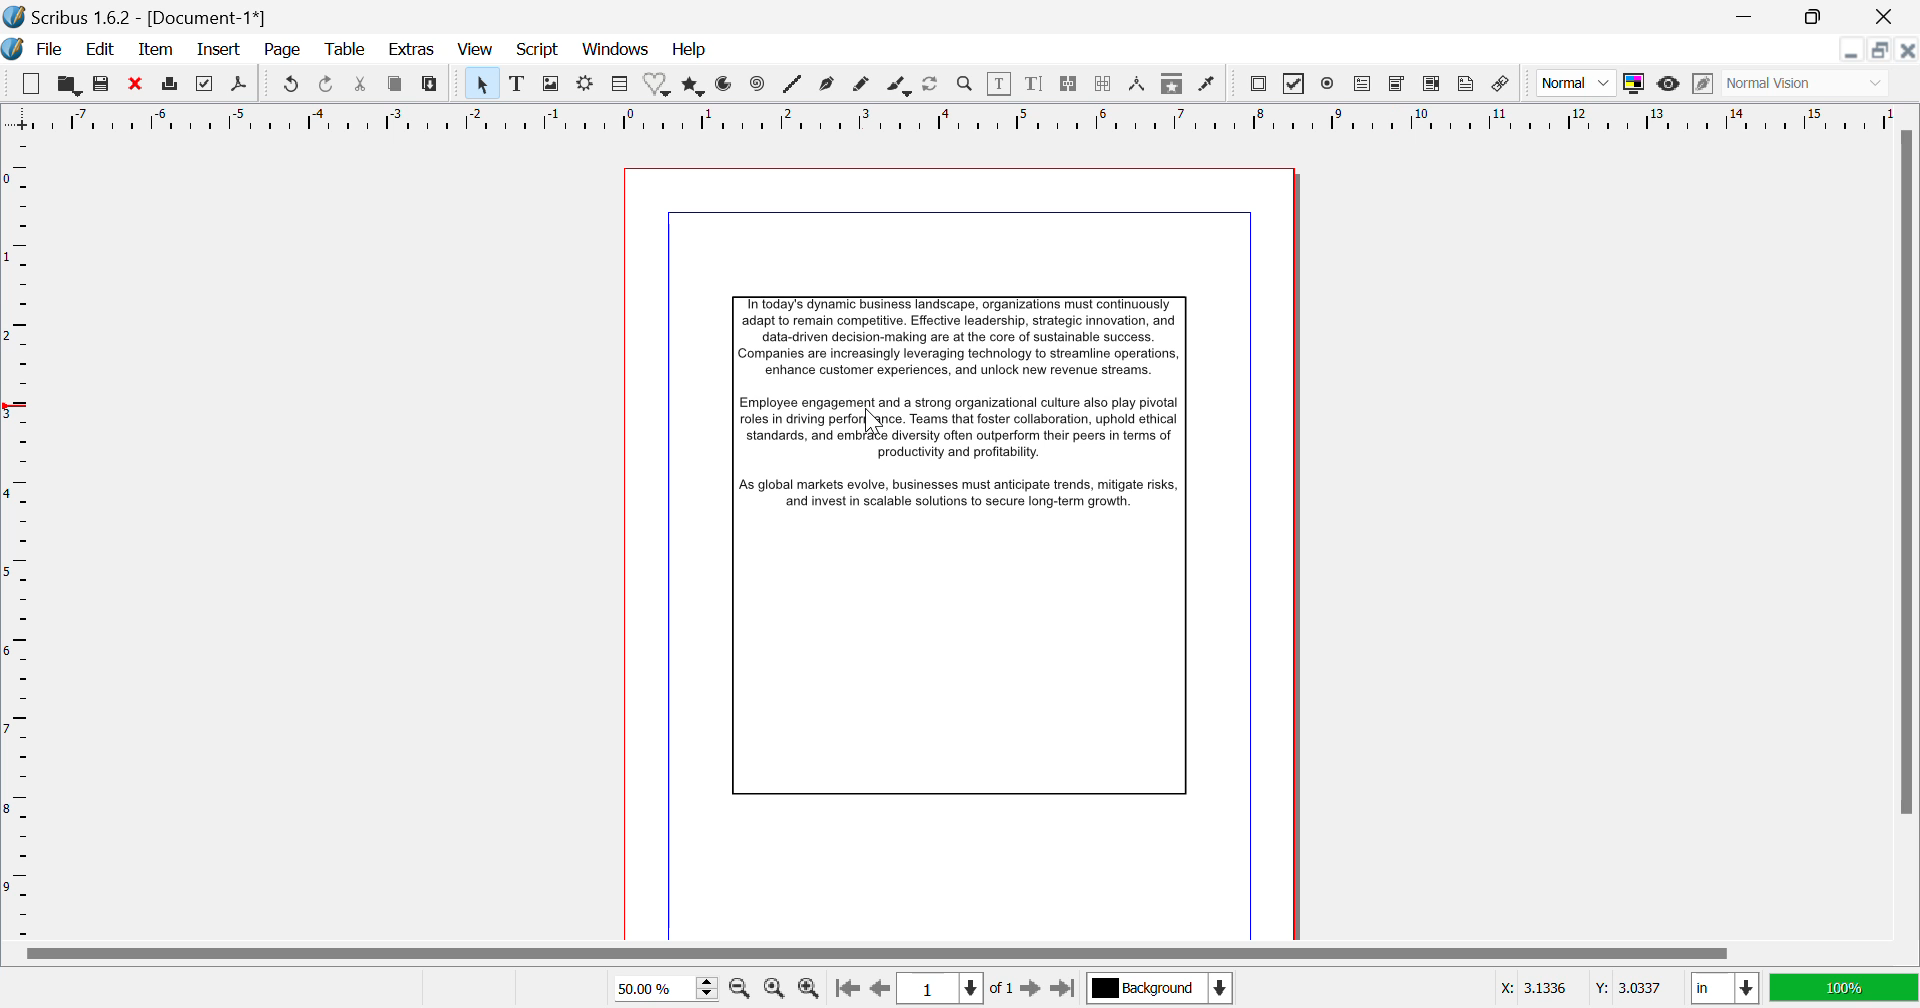  I want to click on Cursor Position, so click(876, 423).